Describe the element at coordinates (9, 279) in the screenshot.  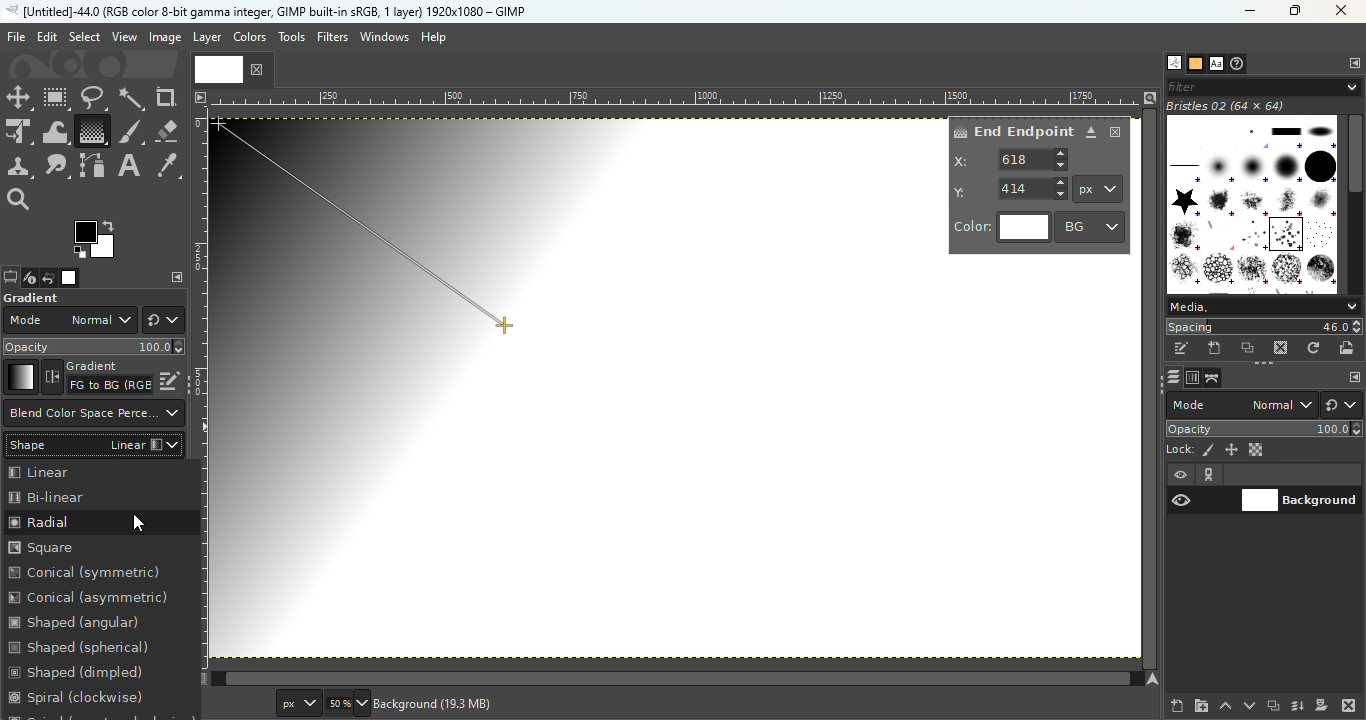
I see `Open the tools option dialog` at that location.